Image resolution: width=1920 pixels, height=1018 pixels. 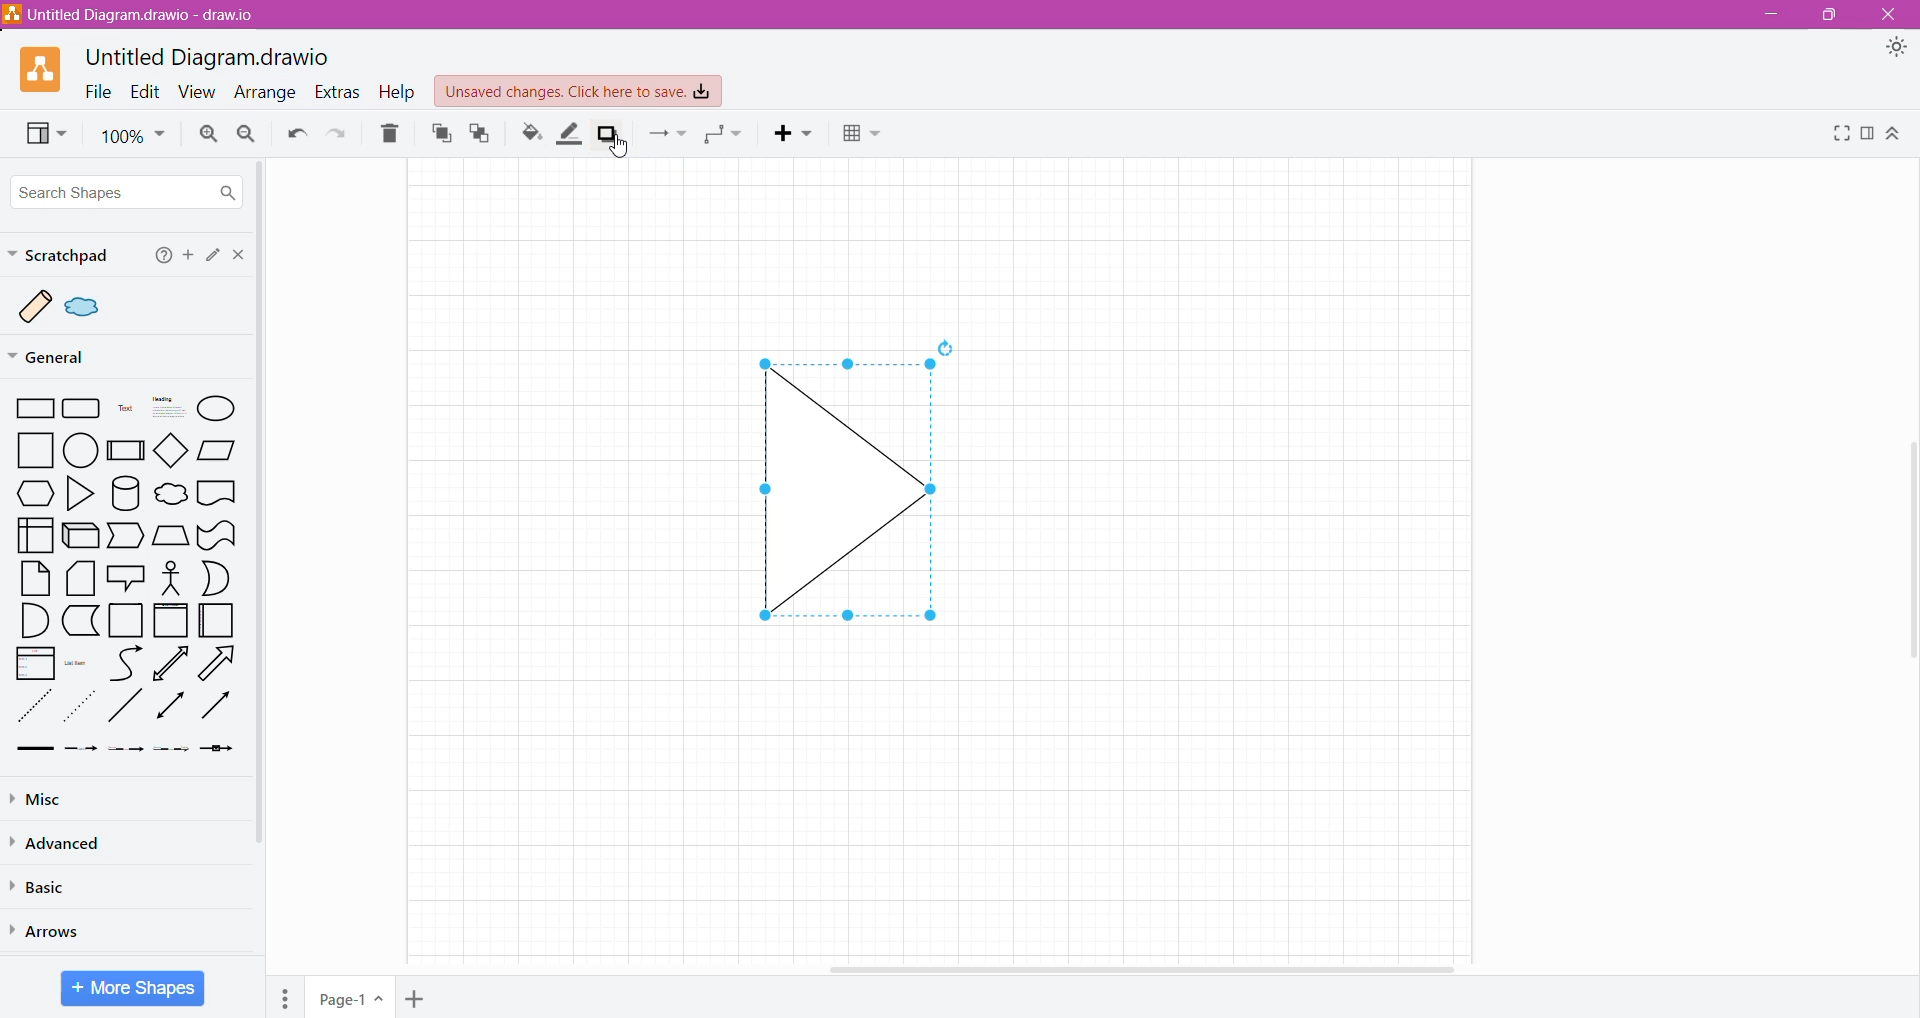 I want to click on To Back, so click(x=483, y=132).